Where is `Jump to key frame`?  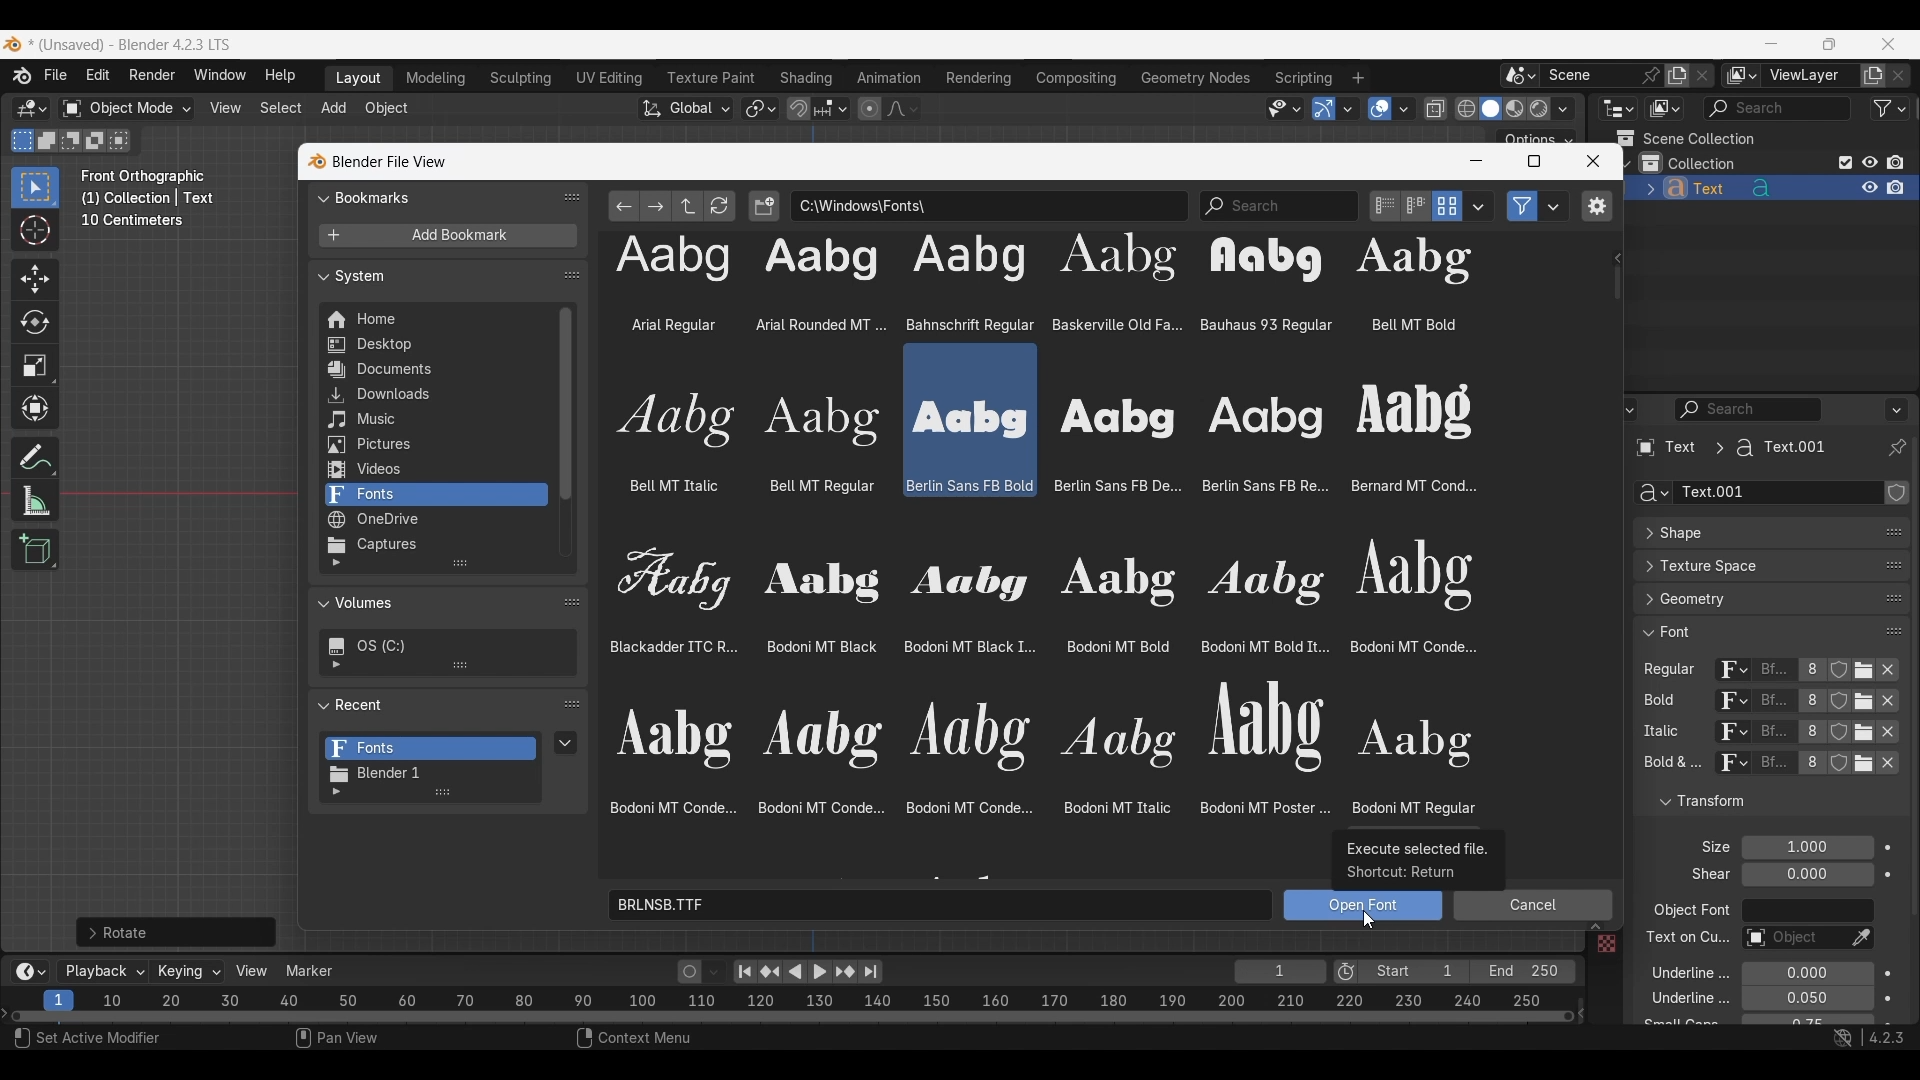
Jump to key frame is located at coordinates (845, 972).